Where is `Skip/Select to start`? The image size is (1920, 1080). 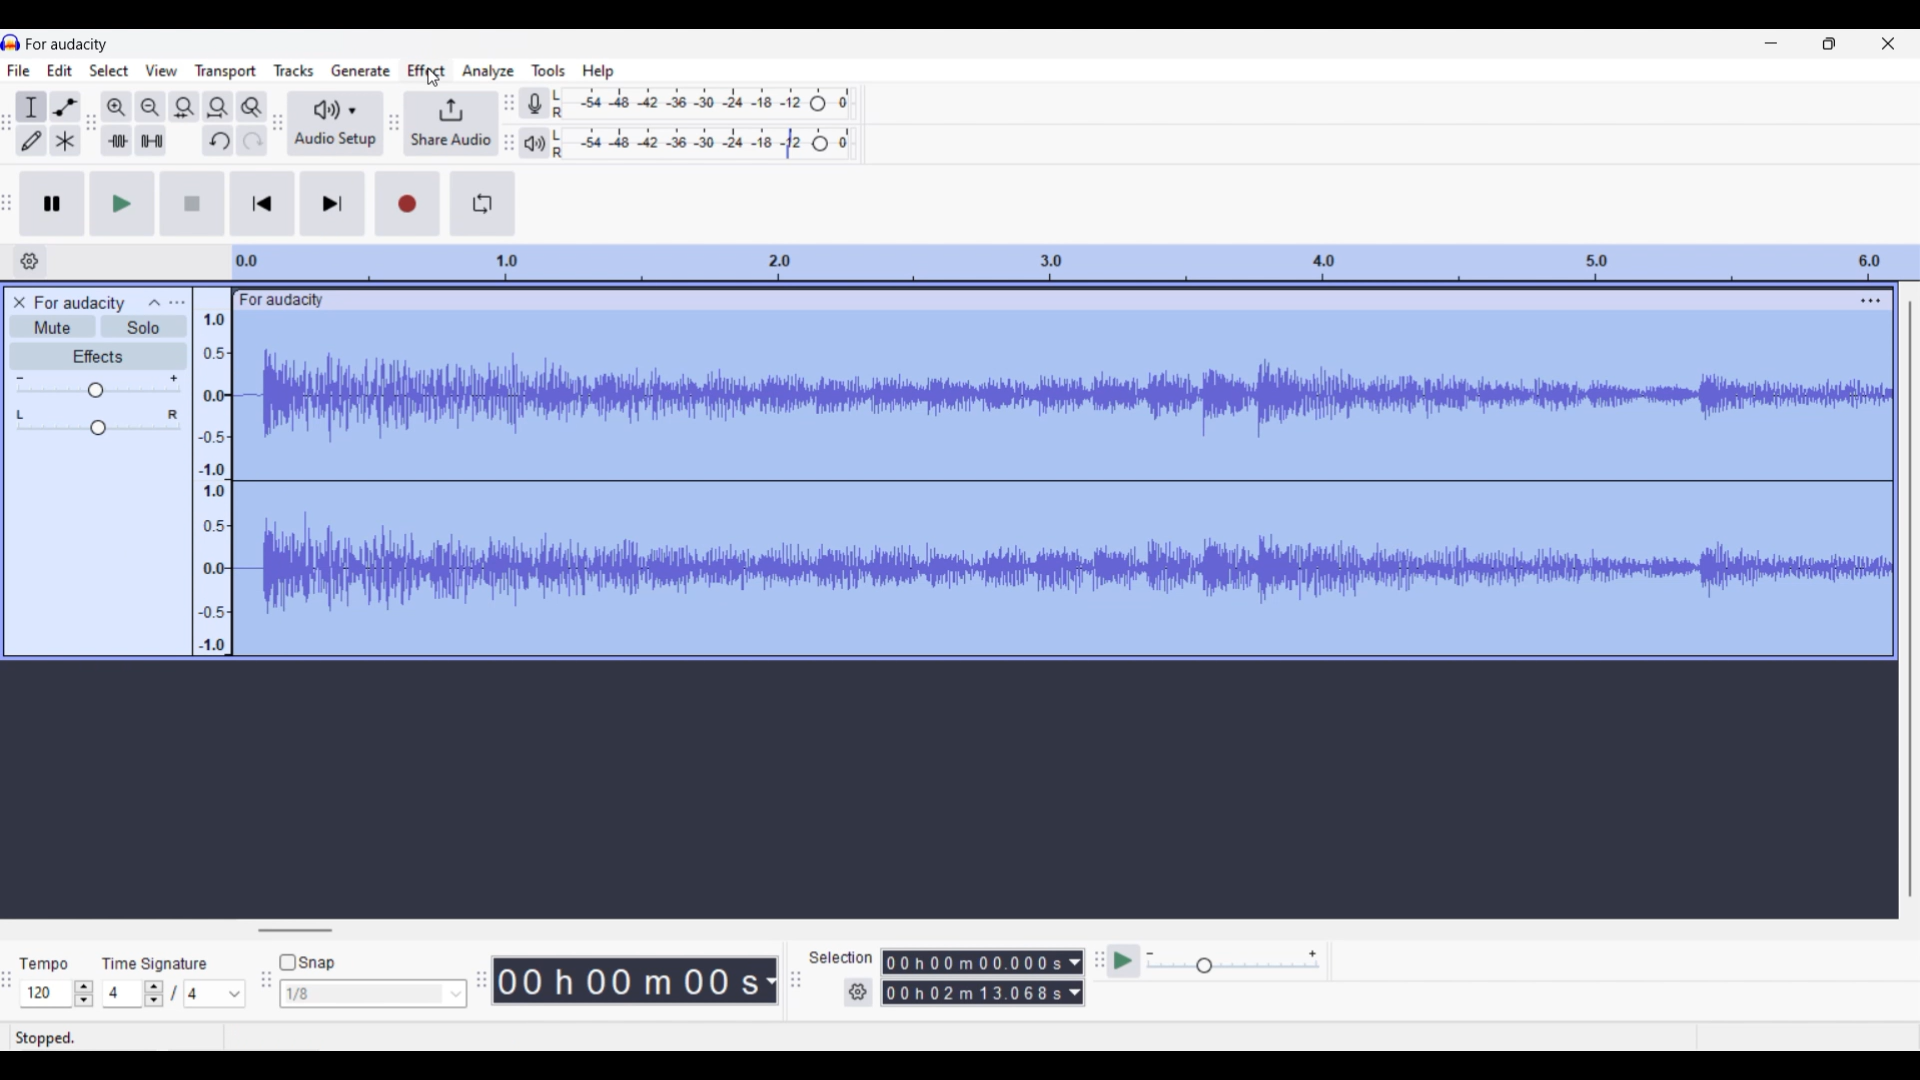
Skip/Select to start is located at coordinates (262, 204).